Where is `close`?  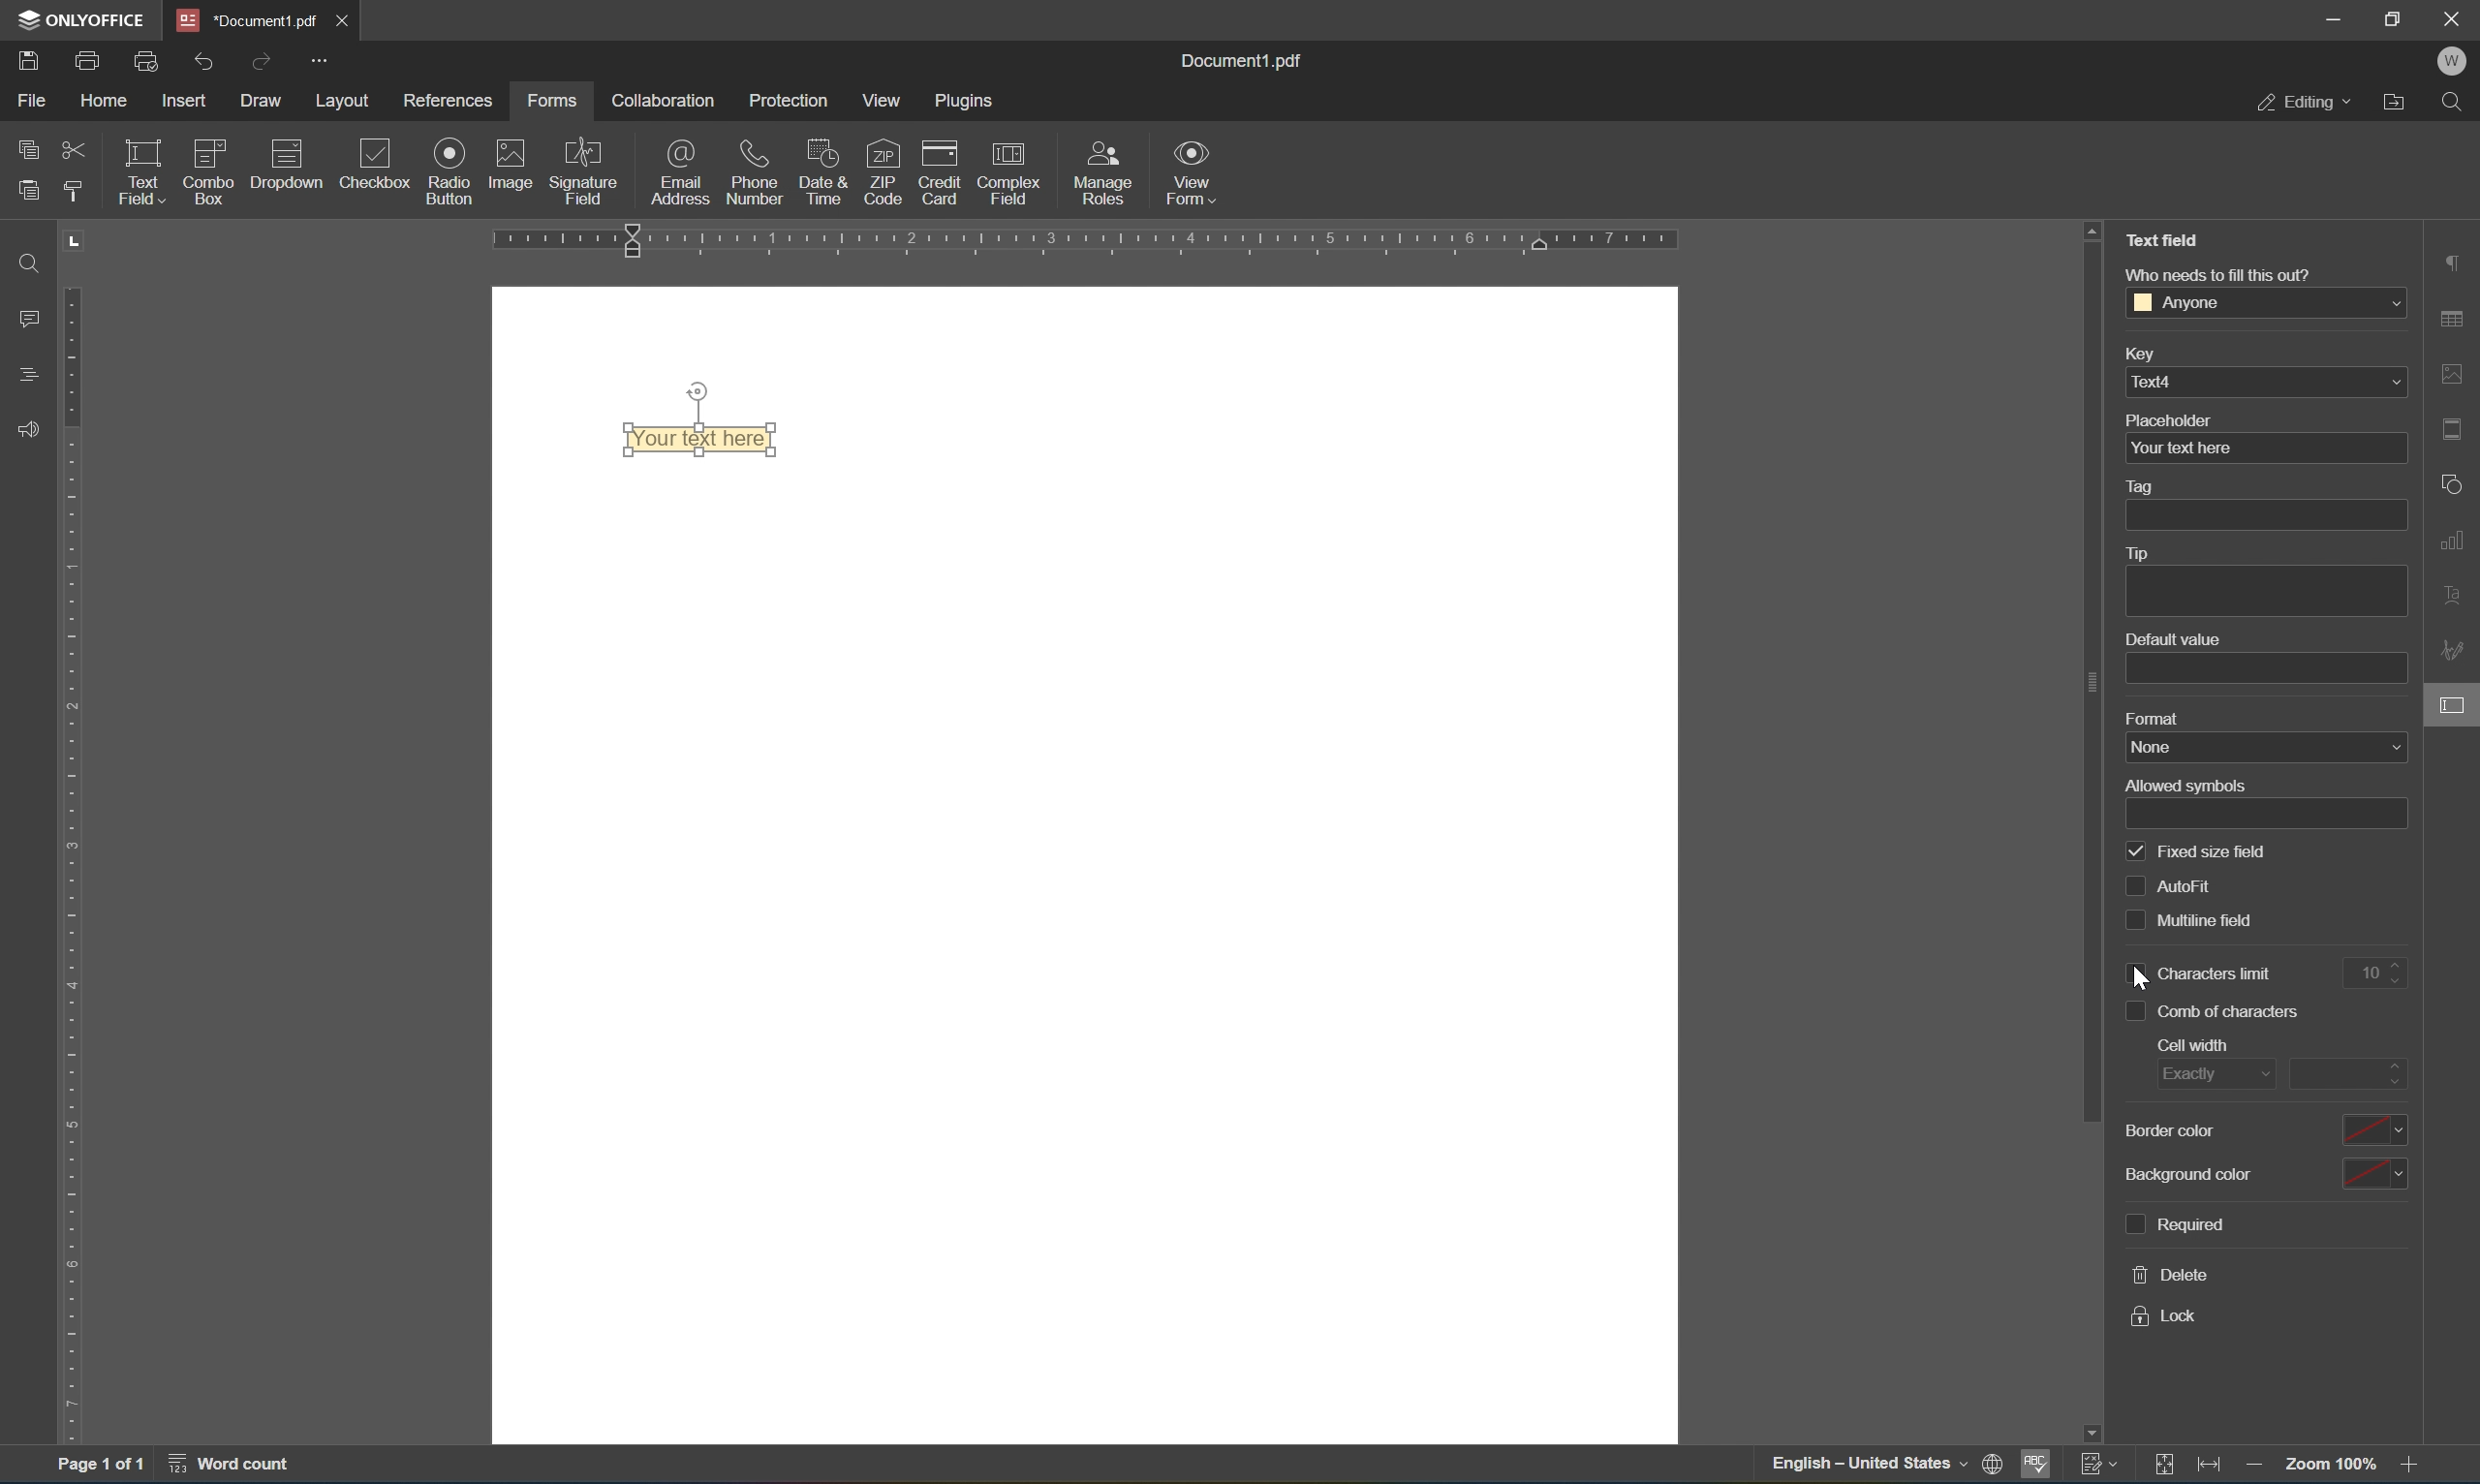 close is located at coordinates (2454, 16).